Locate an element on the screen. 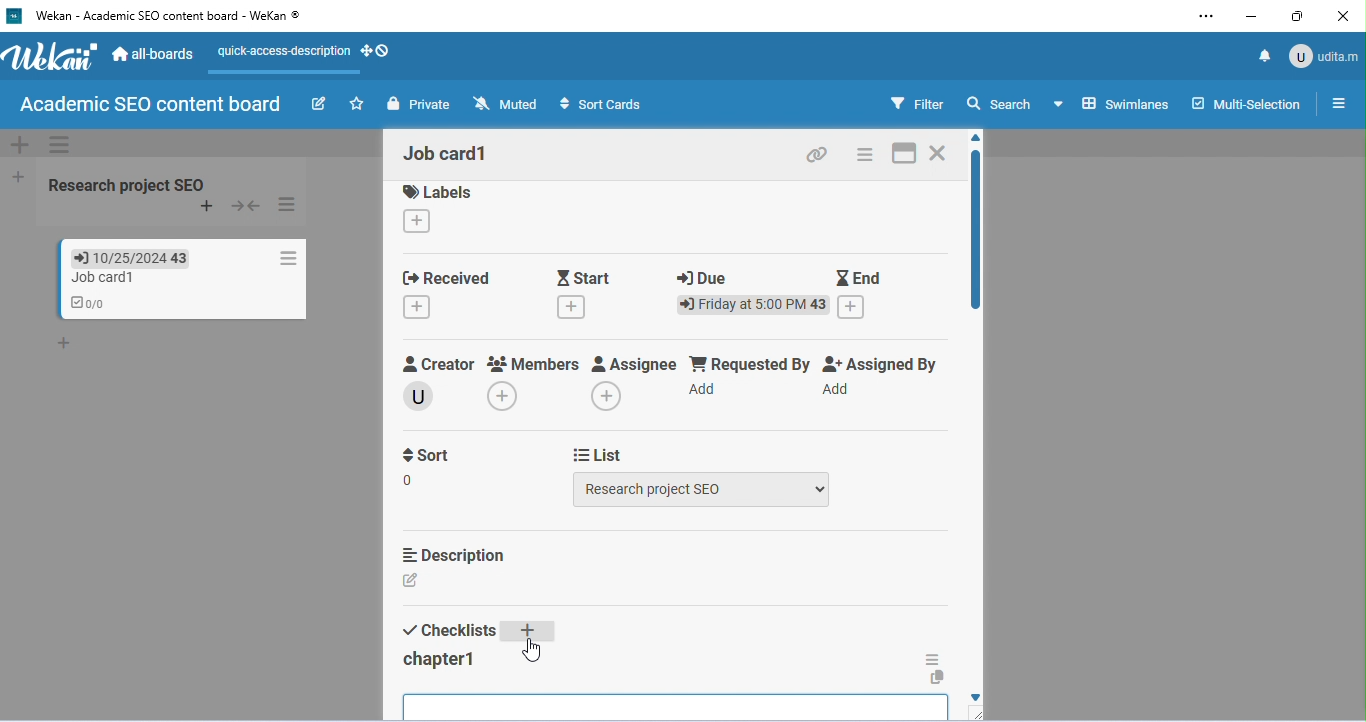 Image resolution: width=1366 pixels, height=722 pixels. wekan logo is located at coordinates (52, 60).